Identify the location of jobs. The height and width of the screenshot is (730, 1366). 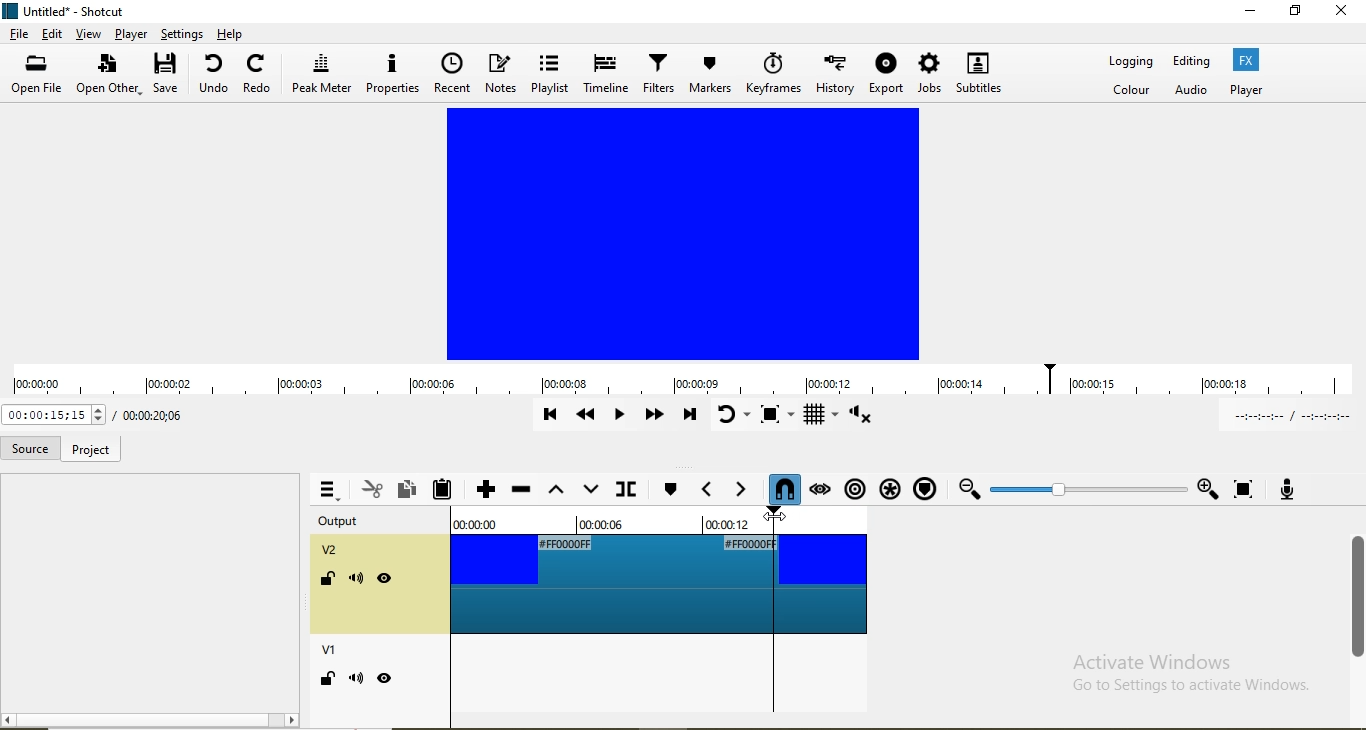
(929, 72).